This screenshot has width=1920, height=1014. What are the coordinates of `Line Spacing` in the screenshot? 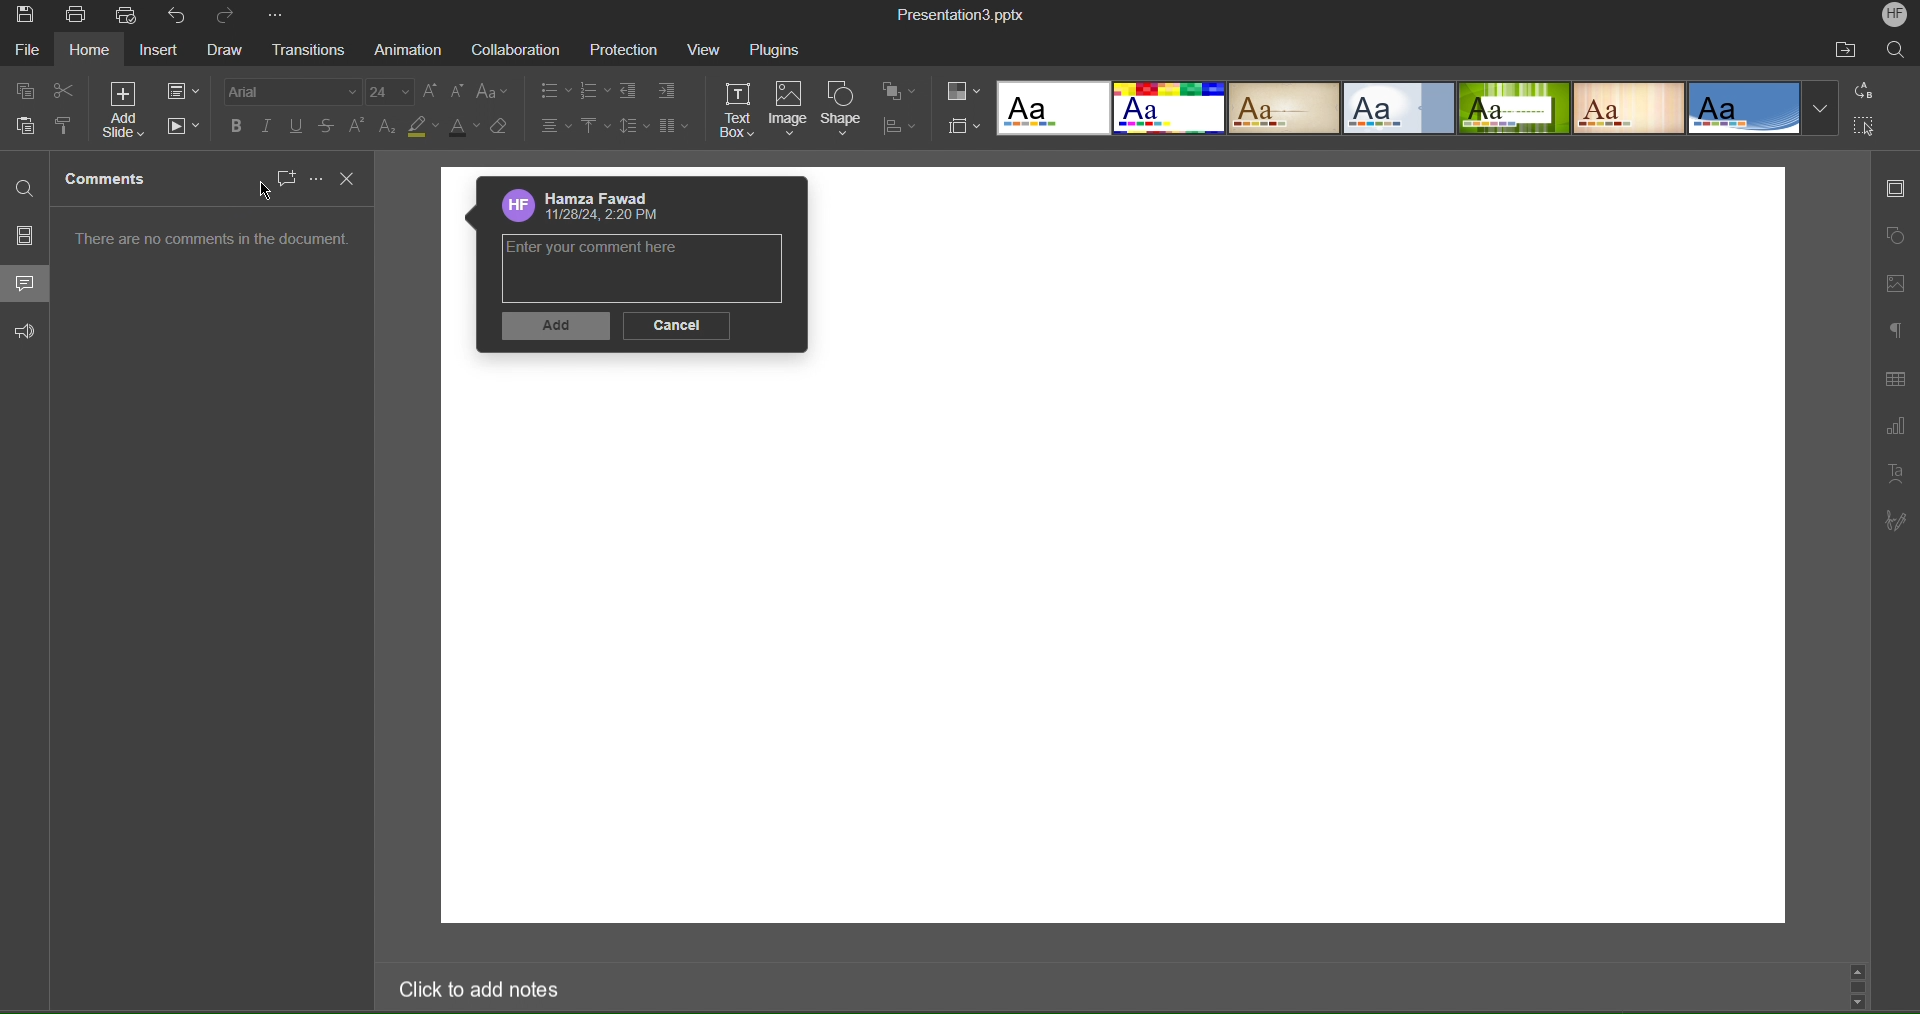 It's located at (635, 127).